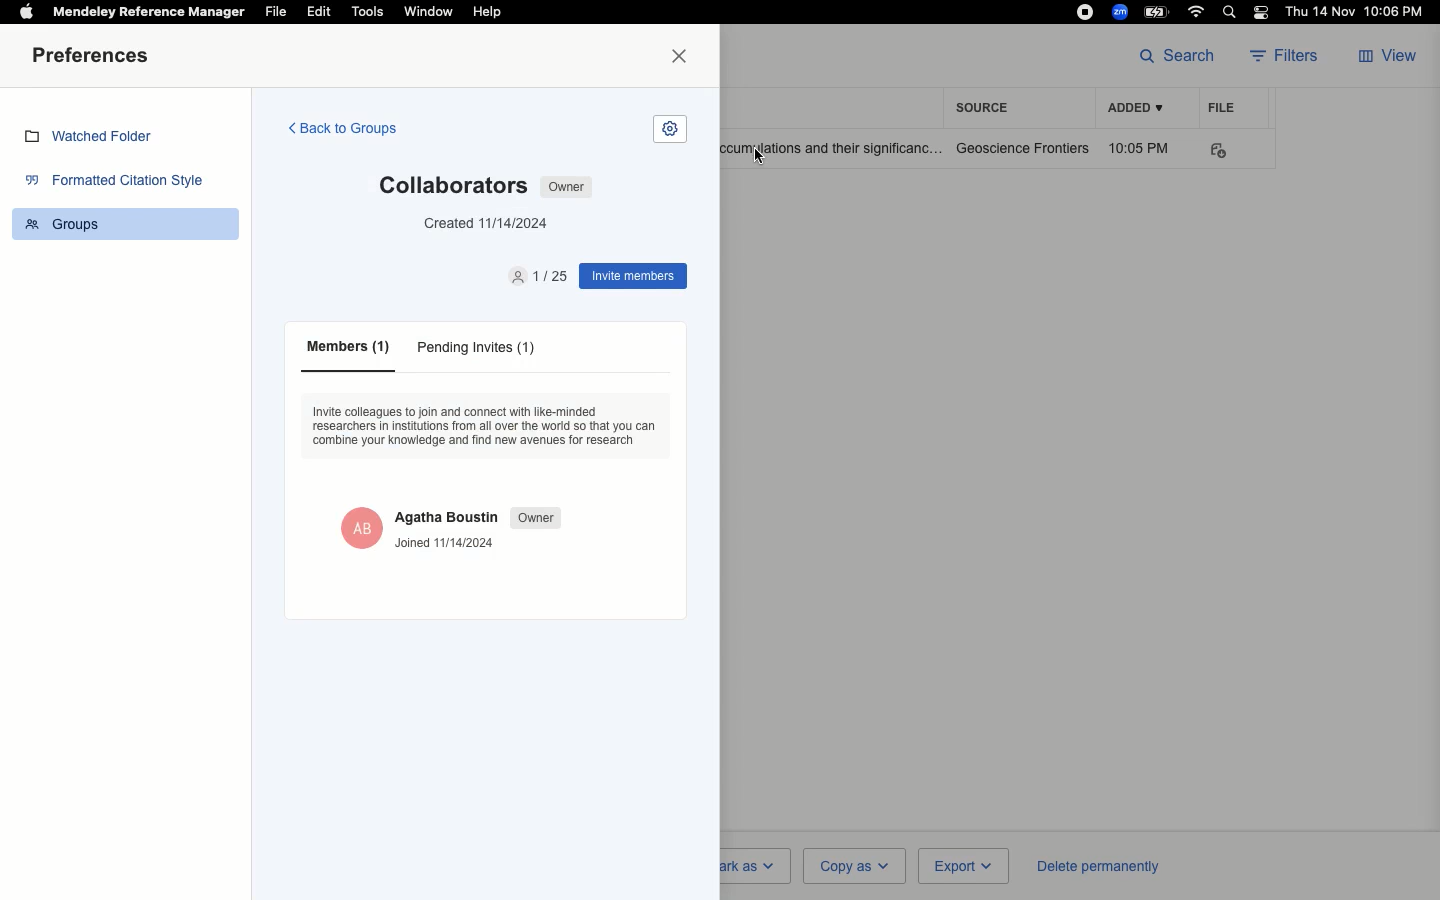  Describe the element at coordinates (1262, 14) in the screenshot. I see `Notification bar` at that location.